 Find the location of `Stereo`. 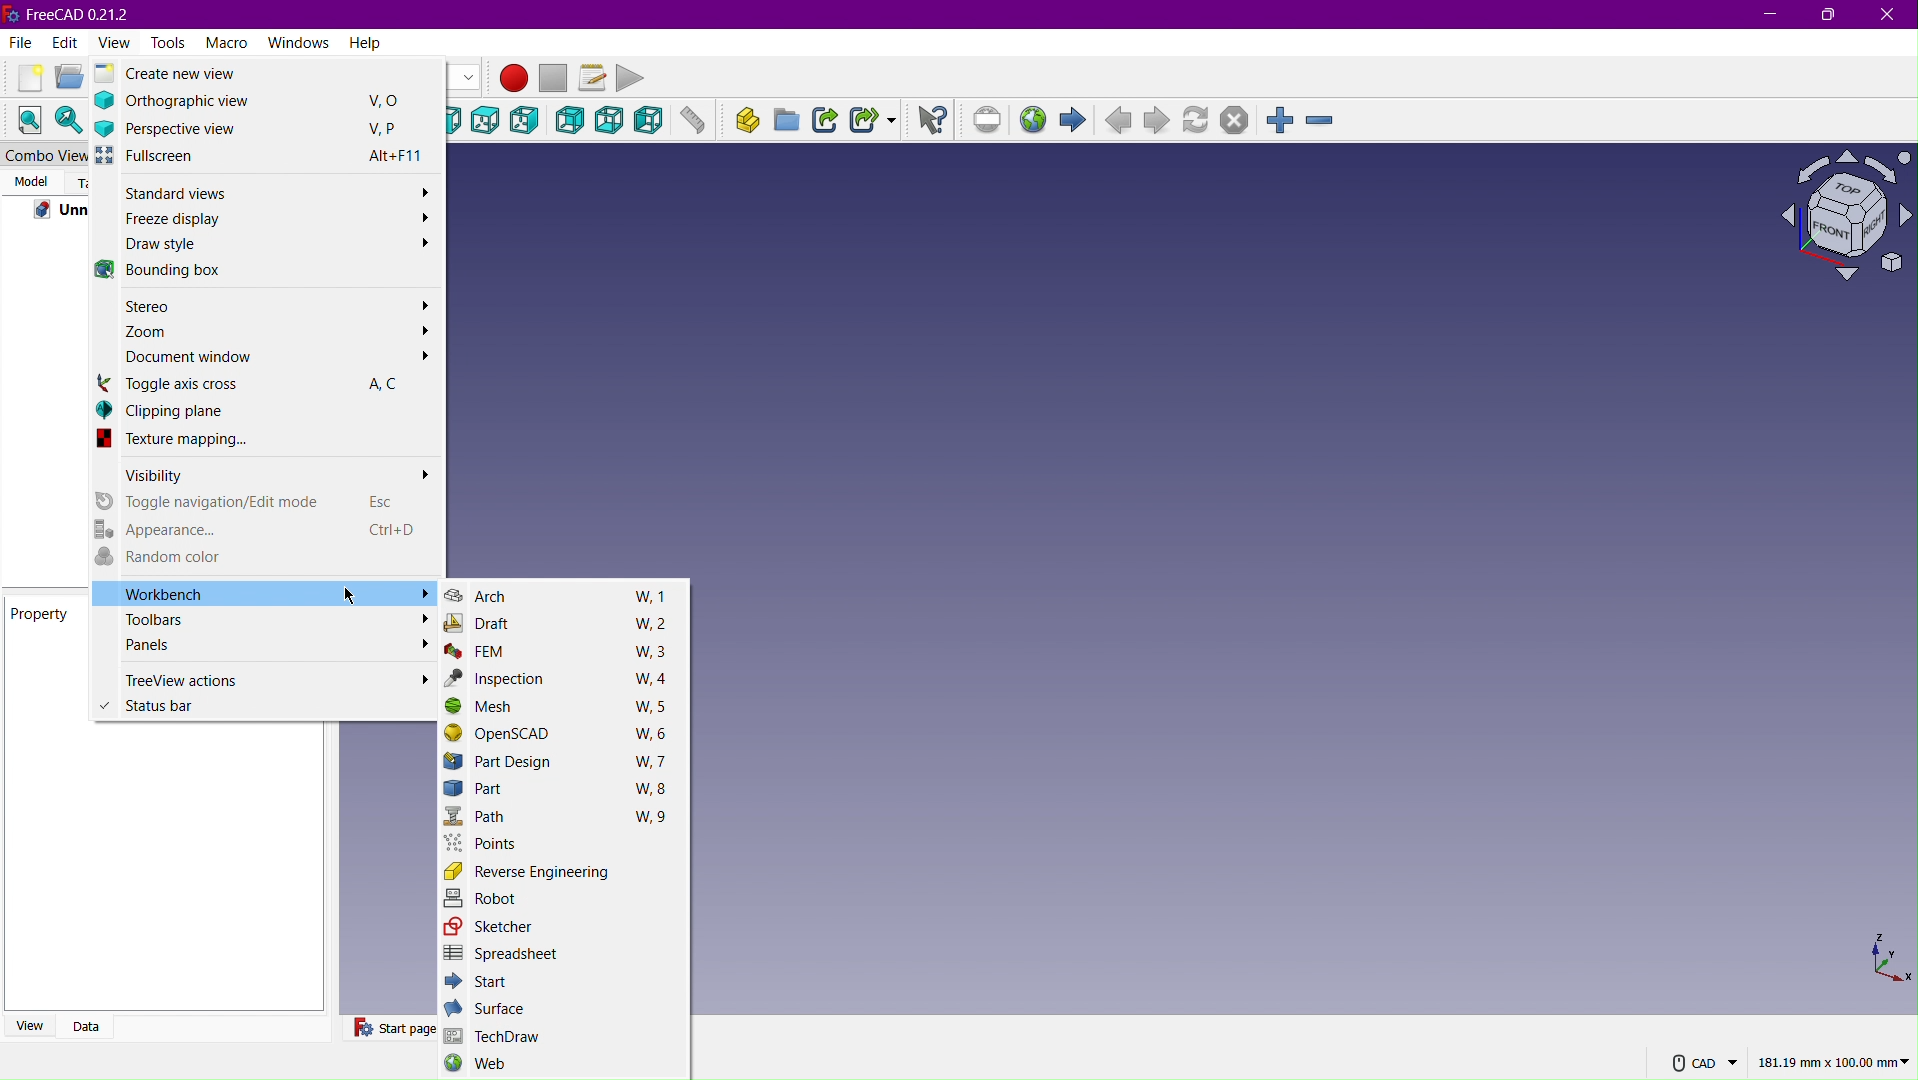

Stereo is located at coordinates (264, 308).